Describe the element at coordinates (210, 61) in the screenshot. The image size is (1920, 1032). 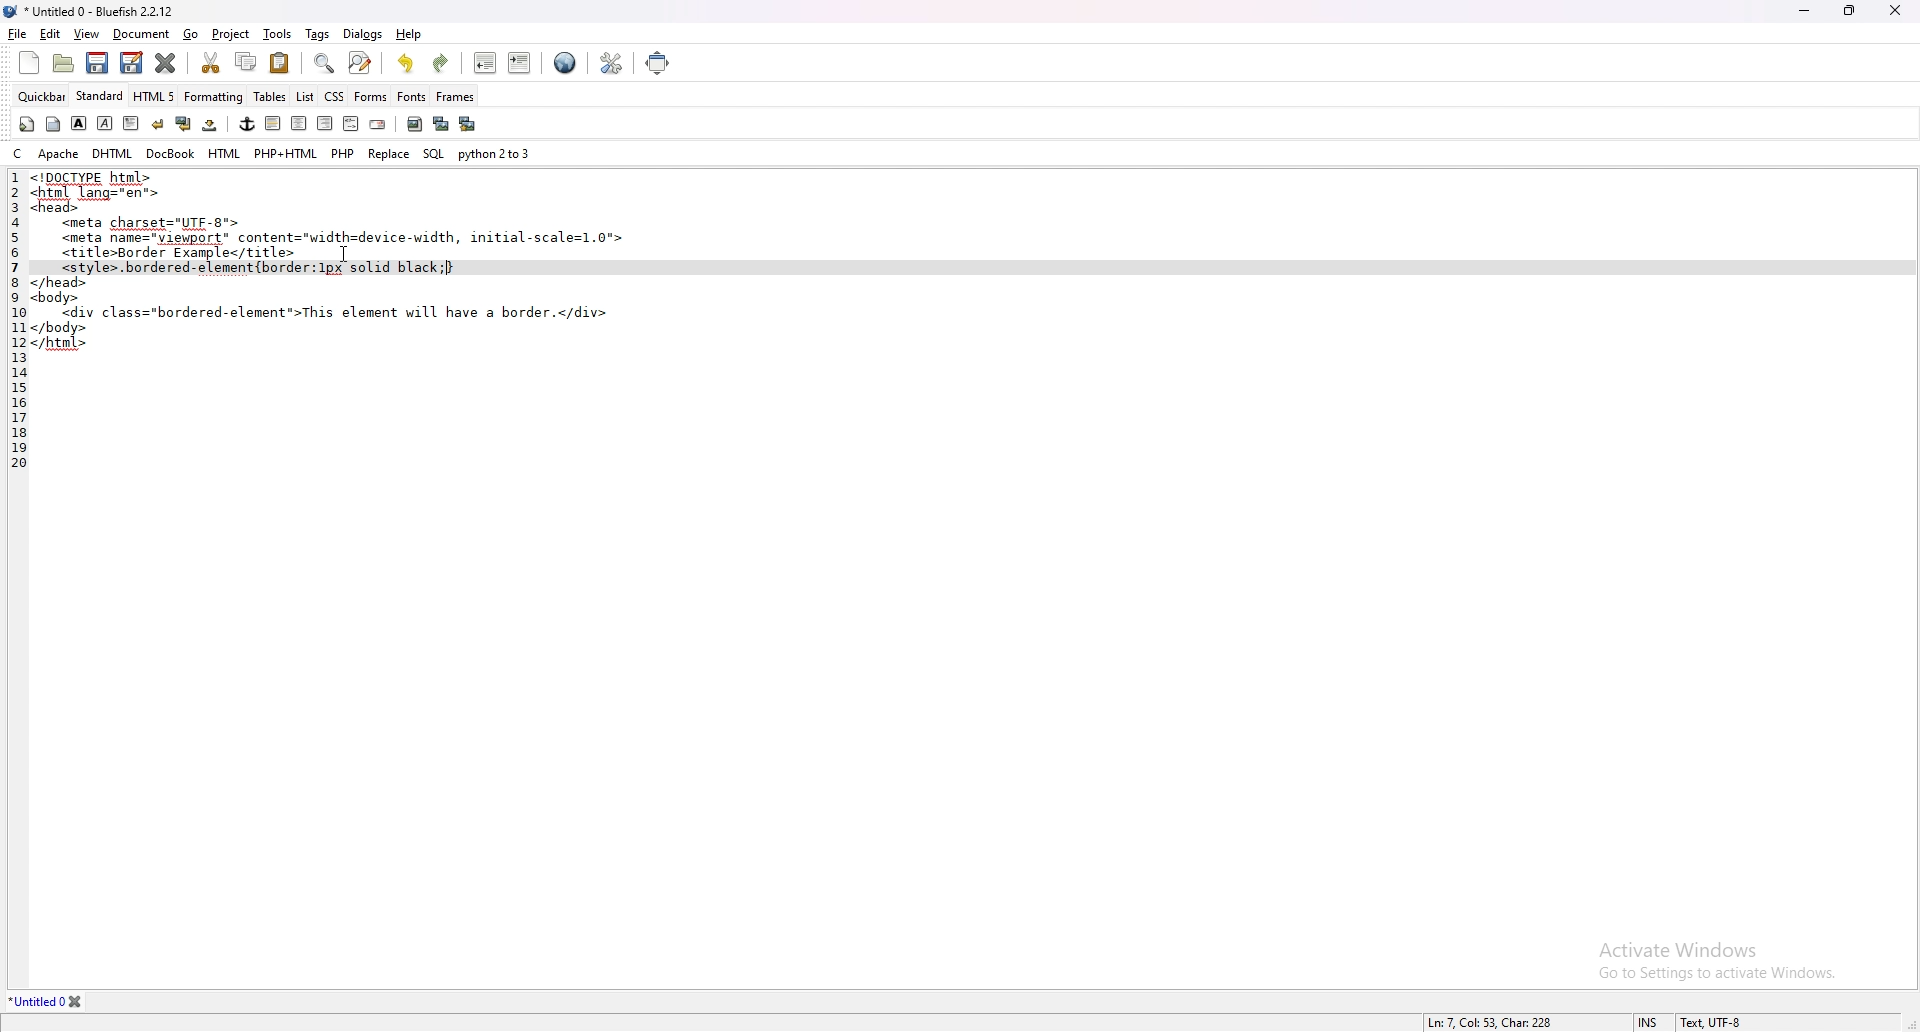
I see `cut` at that location.